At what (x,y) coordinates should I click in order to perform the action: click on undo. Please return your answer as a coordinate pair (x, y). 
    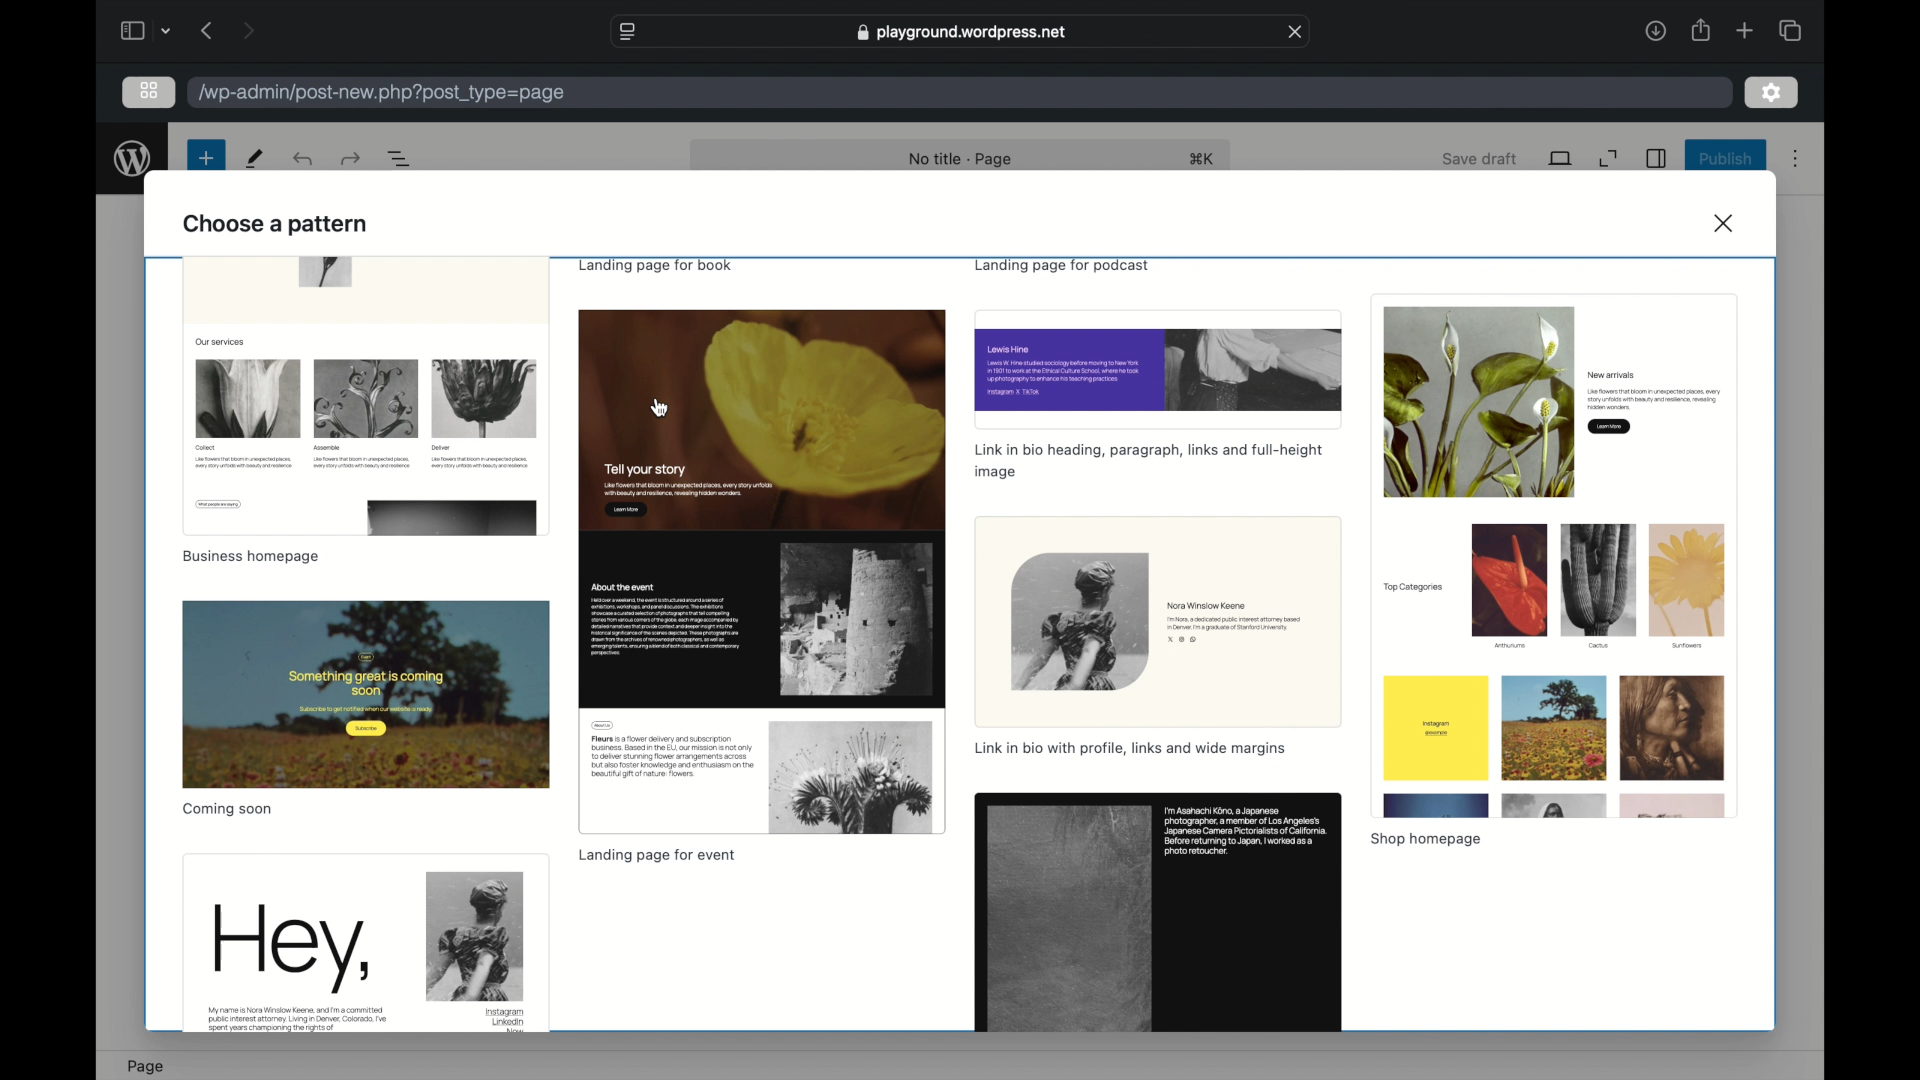
    Looking at the image, I should click on (350, 158).